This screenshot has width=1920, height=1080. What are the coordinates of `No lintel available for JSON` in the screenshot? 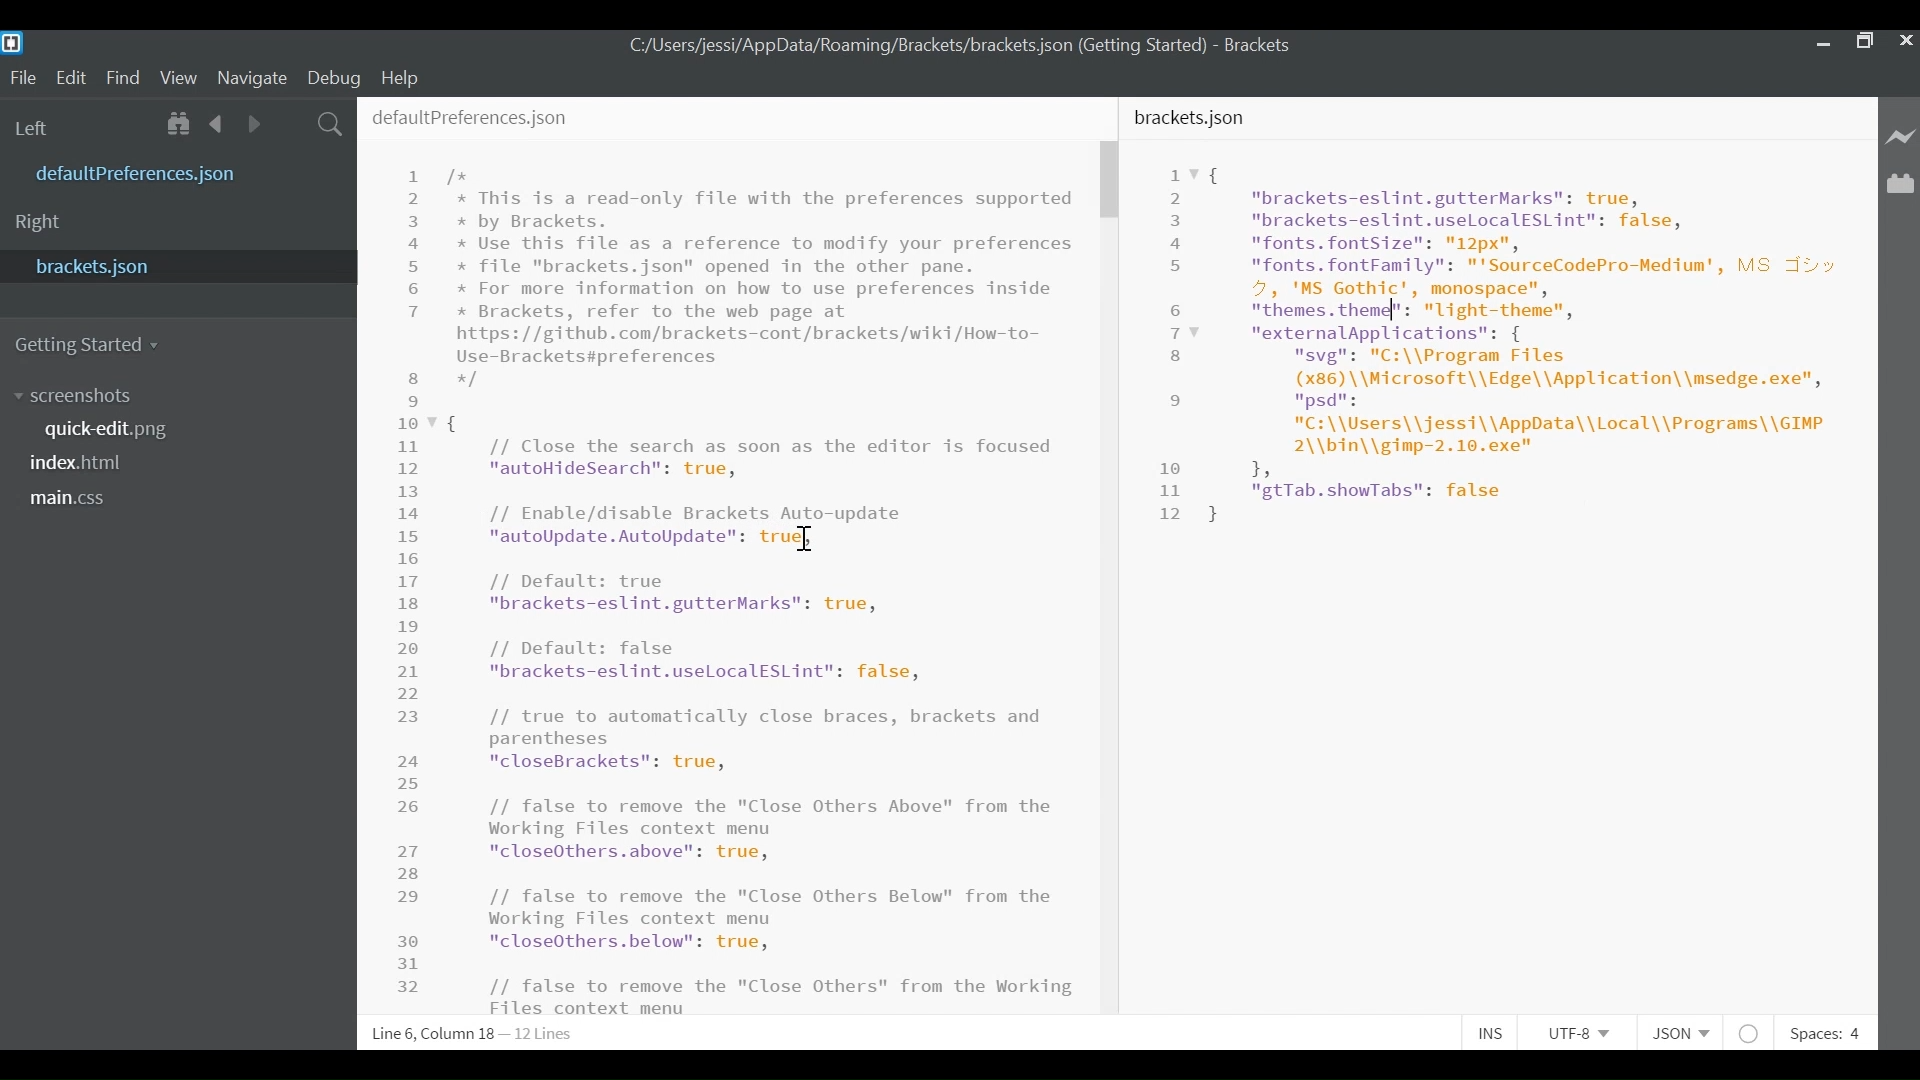 It's located at (1750, 1033).